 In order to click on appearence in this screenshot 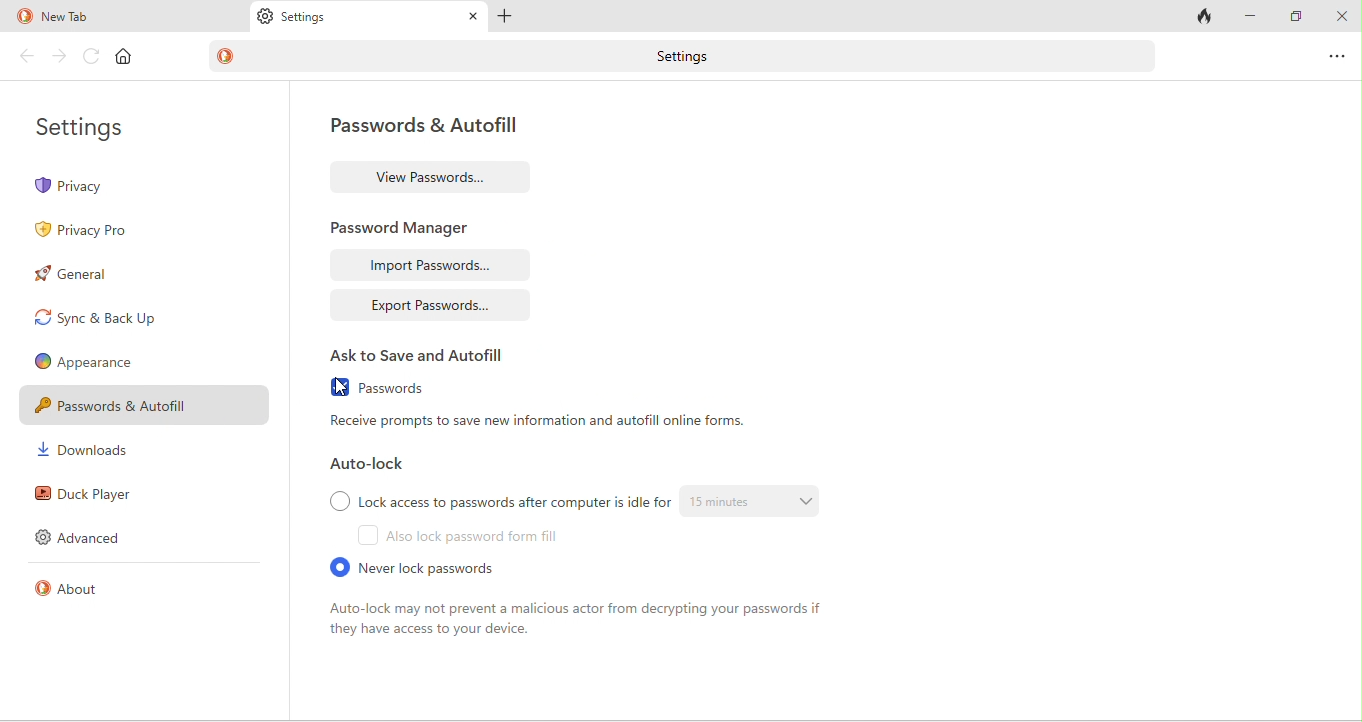, I will do `click(90, 360)`.